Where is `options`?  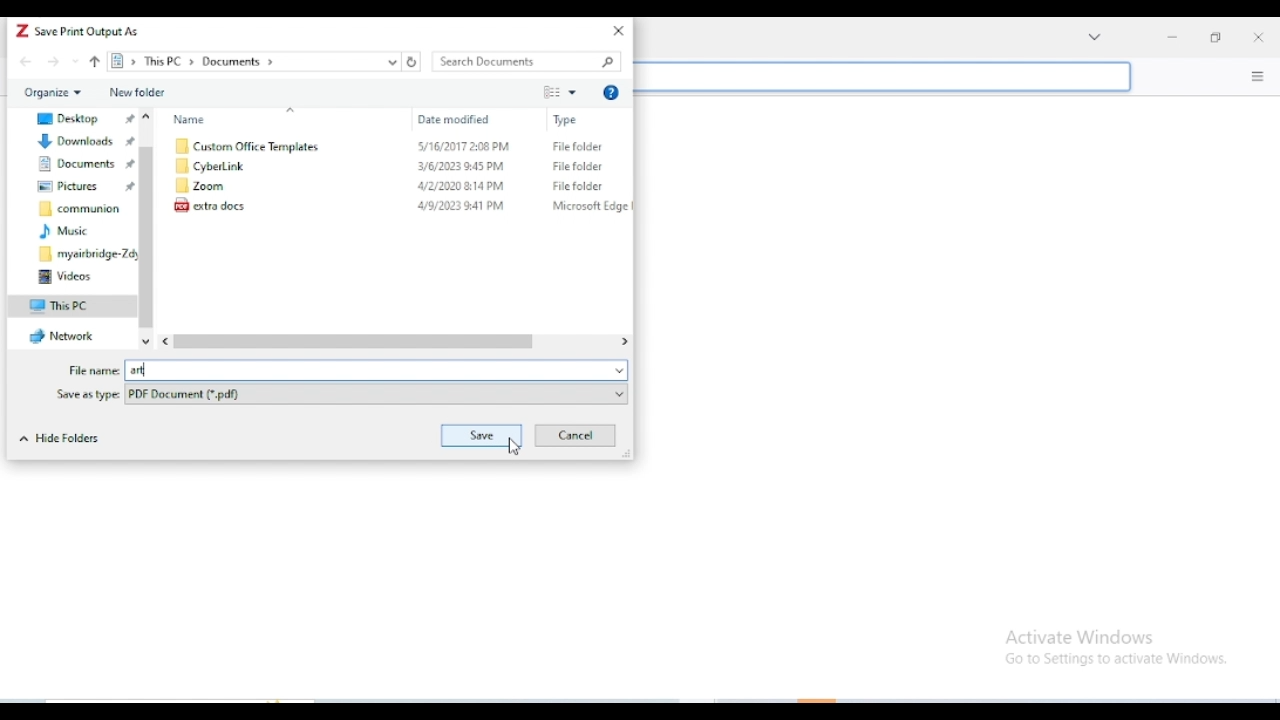 options is located at coordinates (1259, 76).